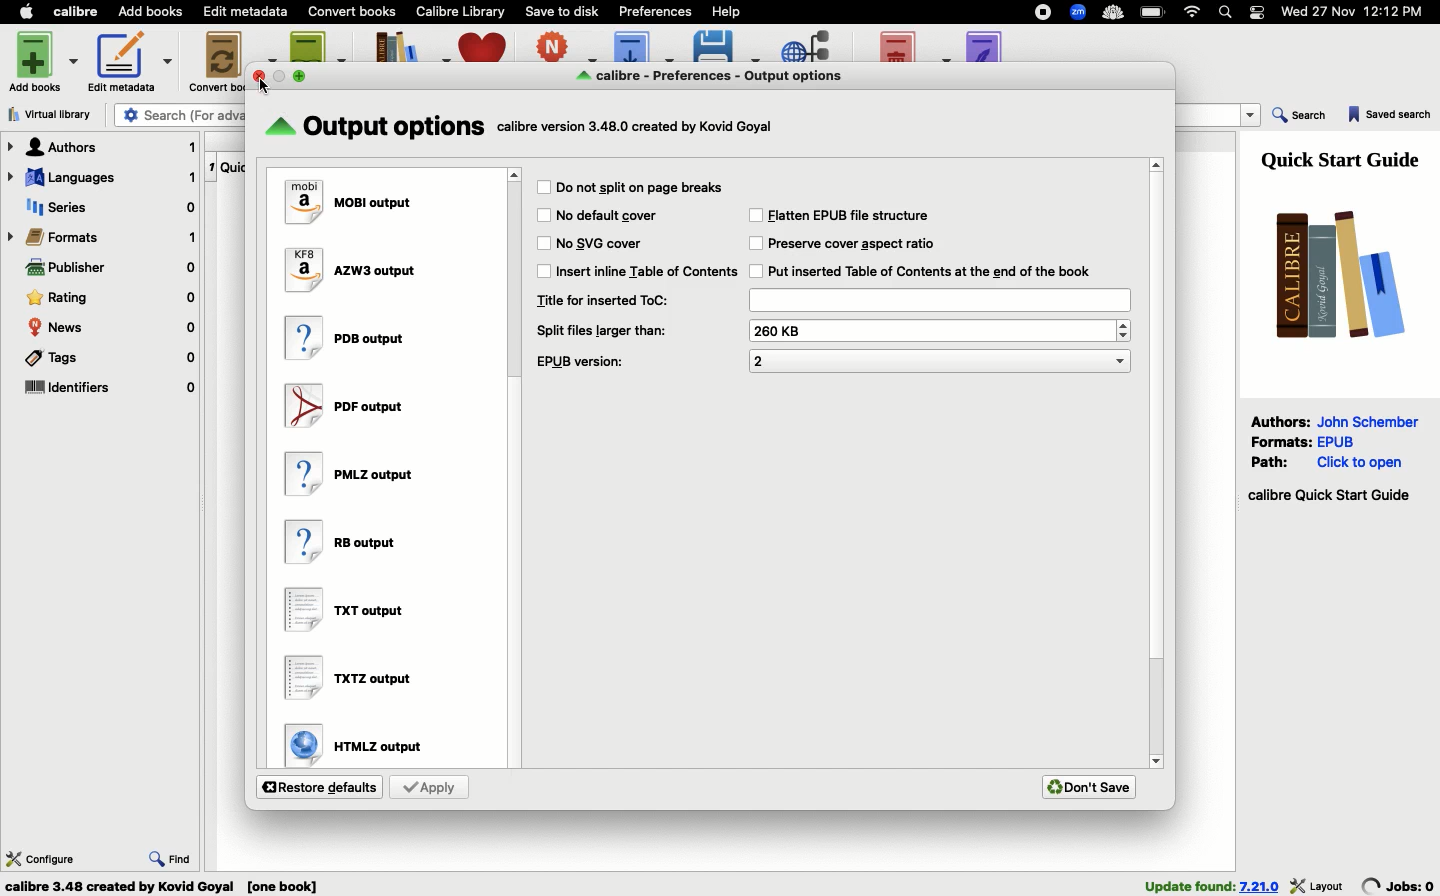 Image resolution: width=1440 pixels, height=896 pixels. What do you see at coordinates (354, 268) in the screenshot?
I see `AZW3` at bounding box center [354, 268].